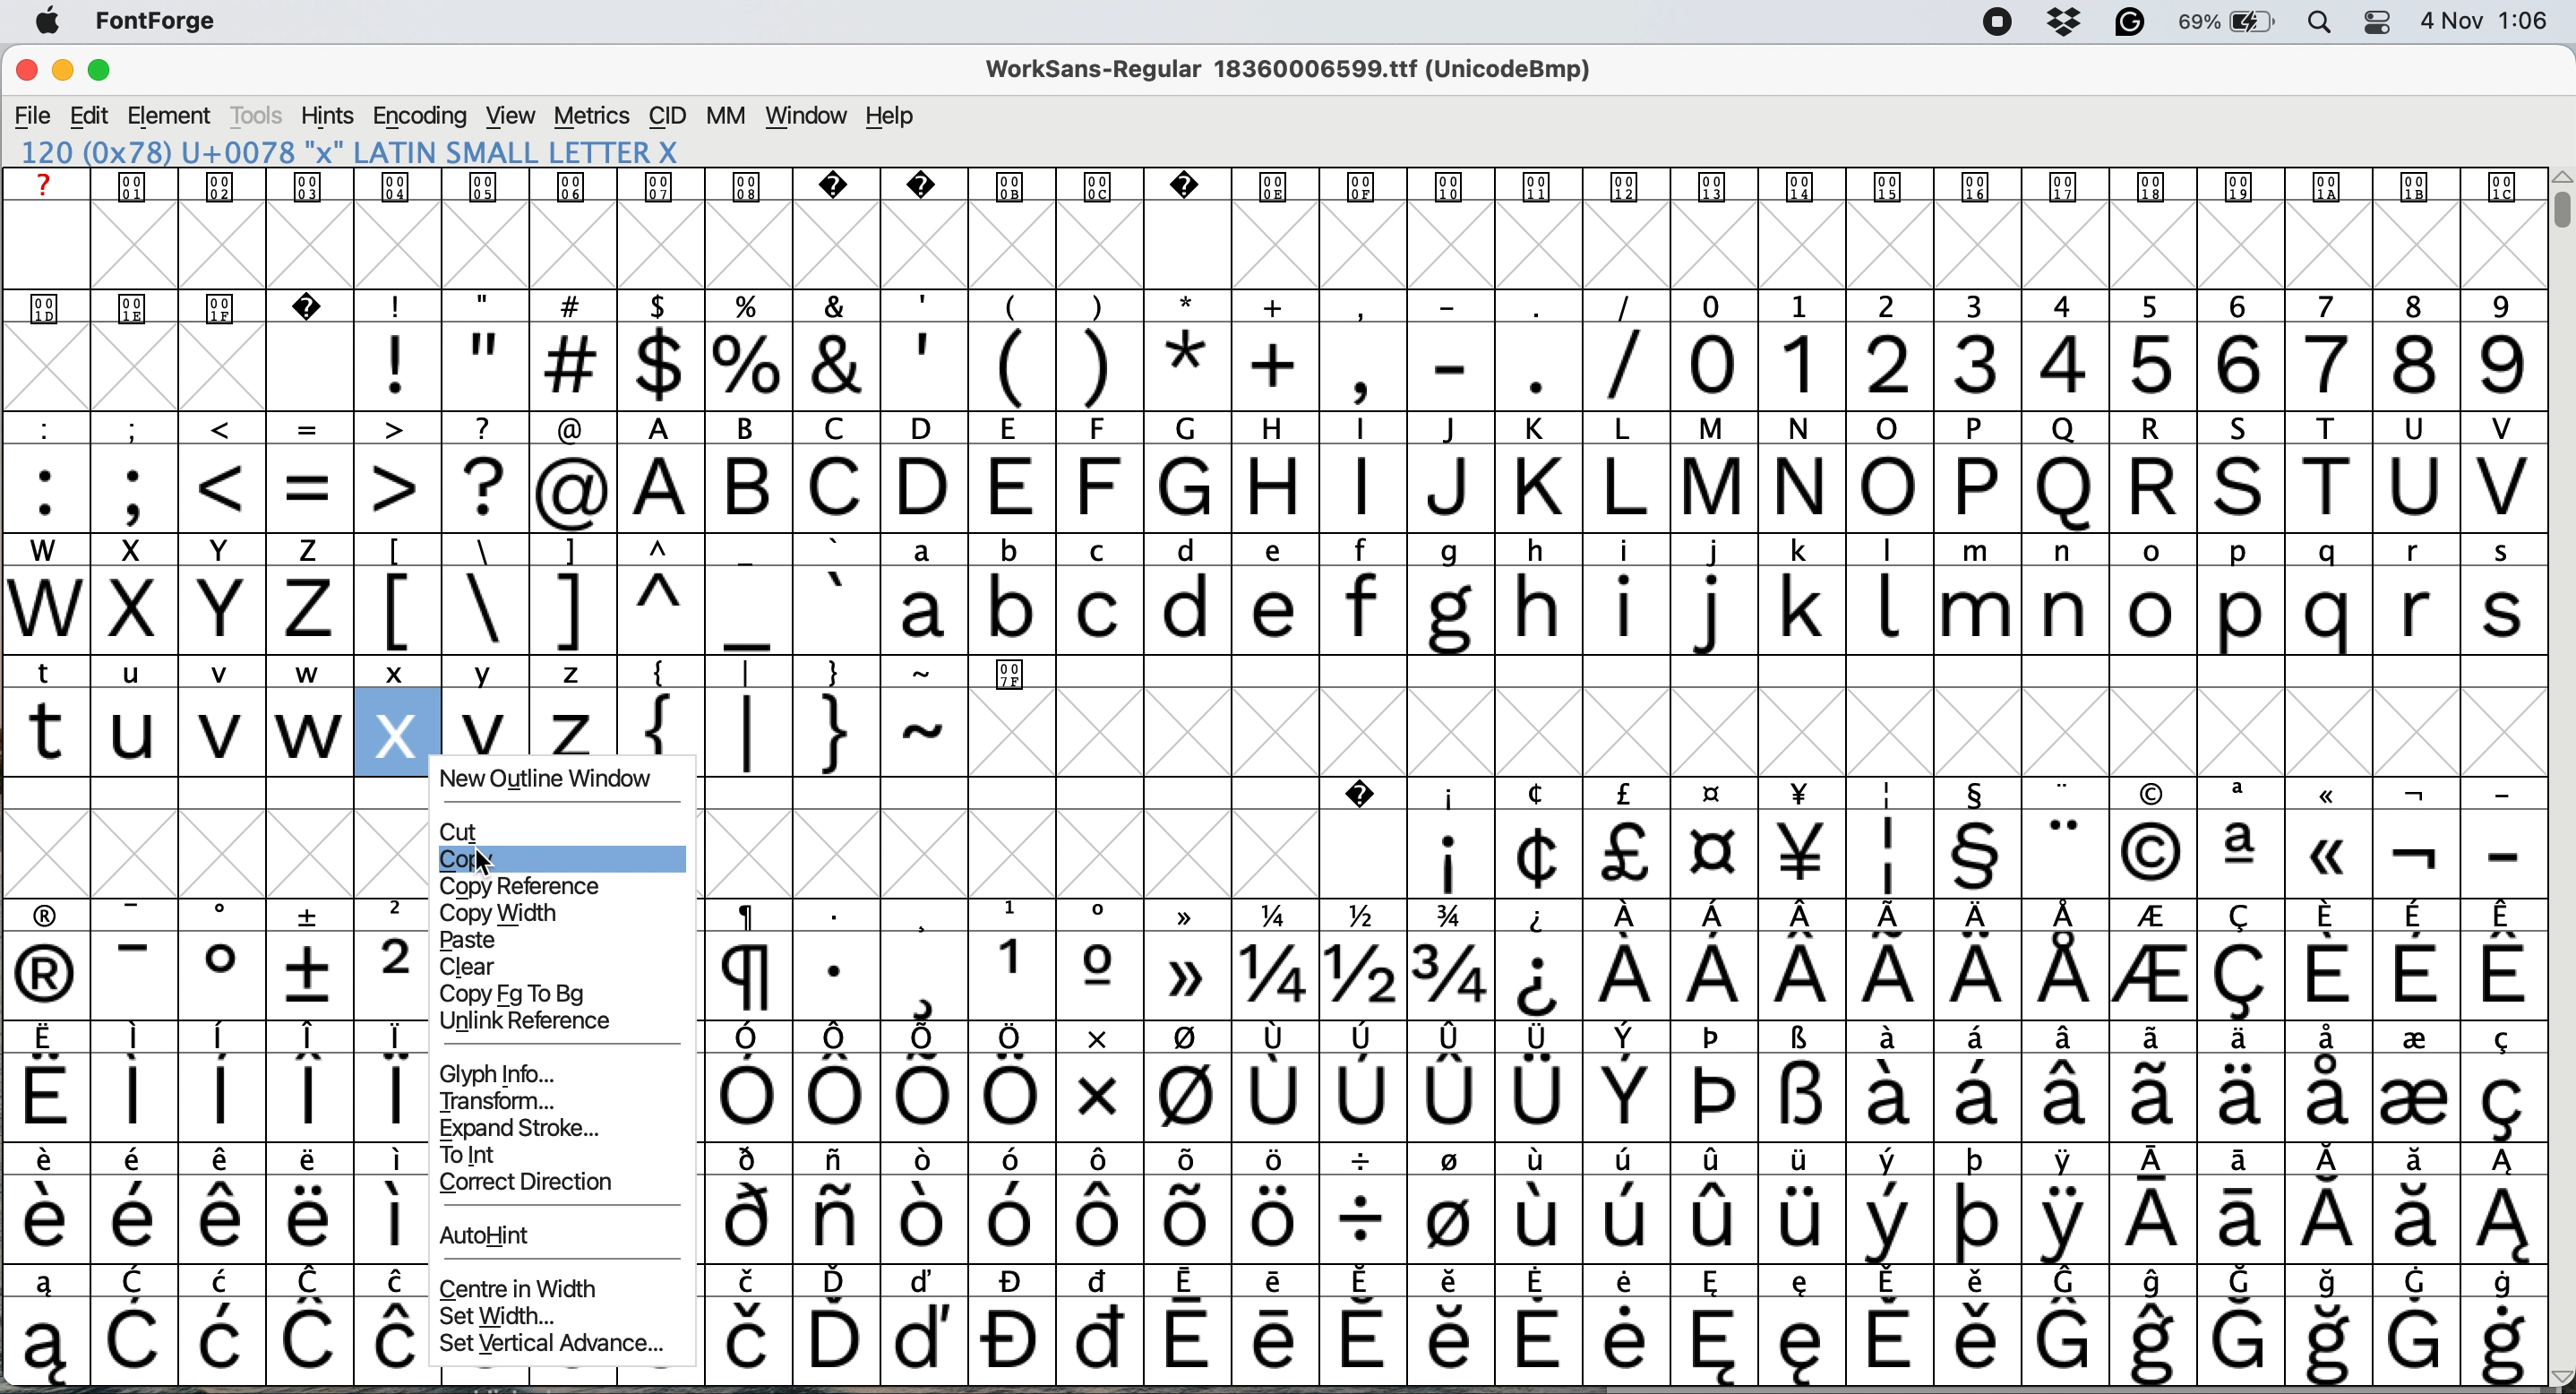  What do you see at coordinates (621, 673) in the screenshot?
I see `special characters` at bounding box center [621, 673].